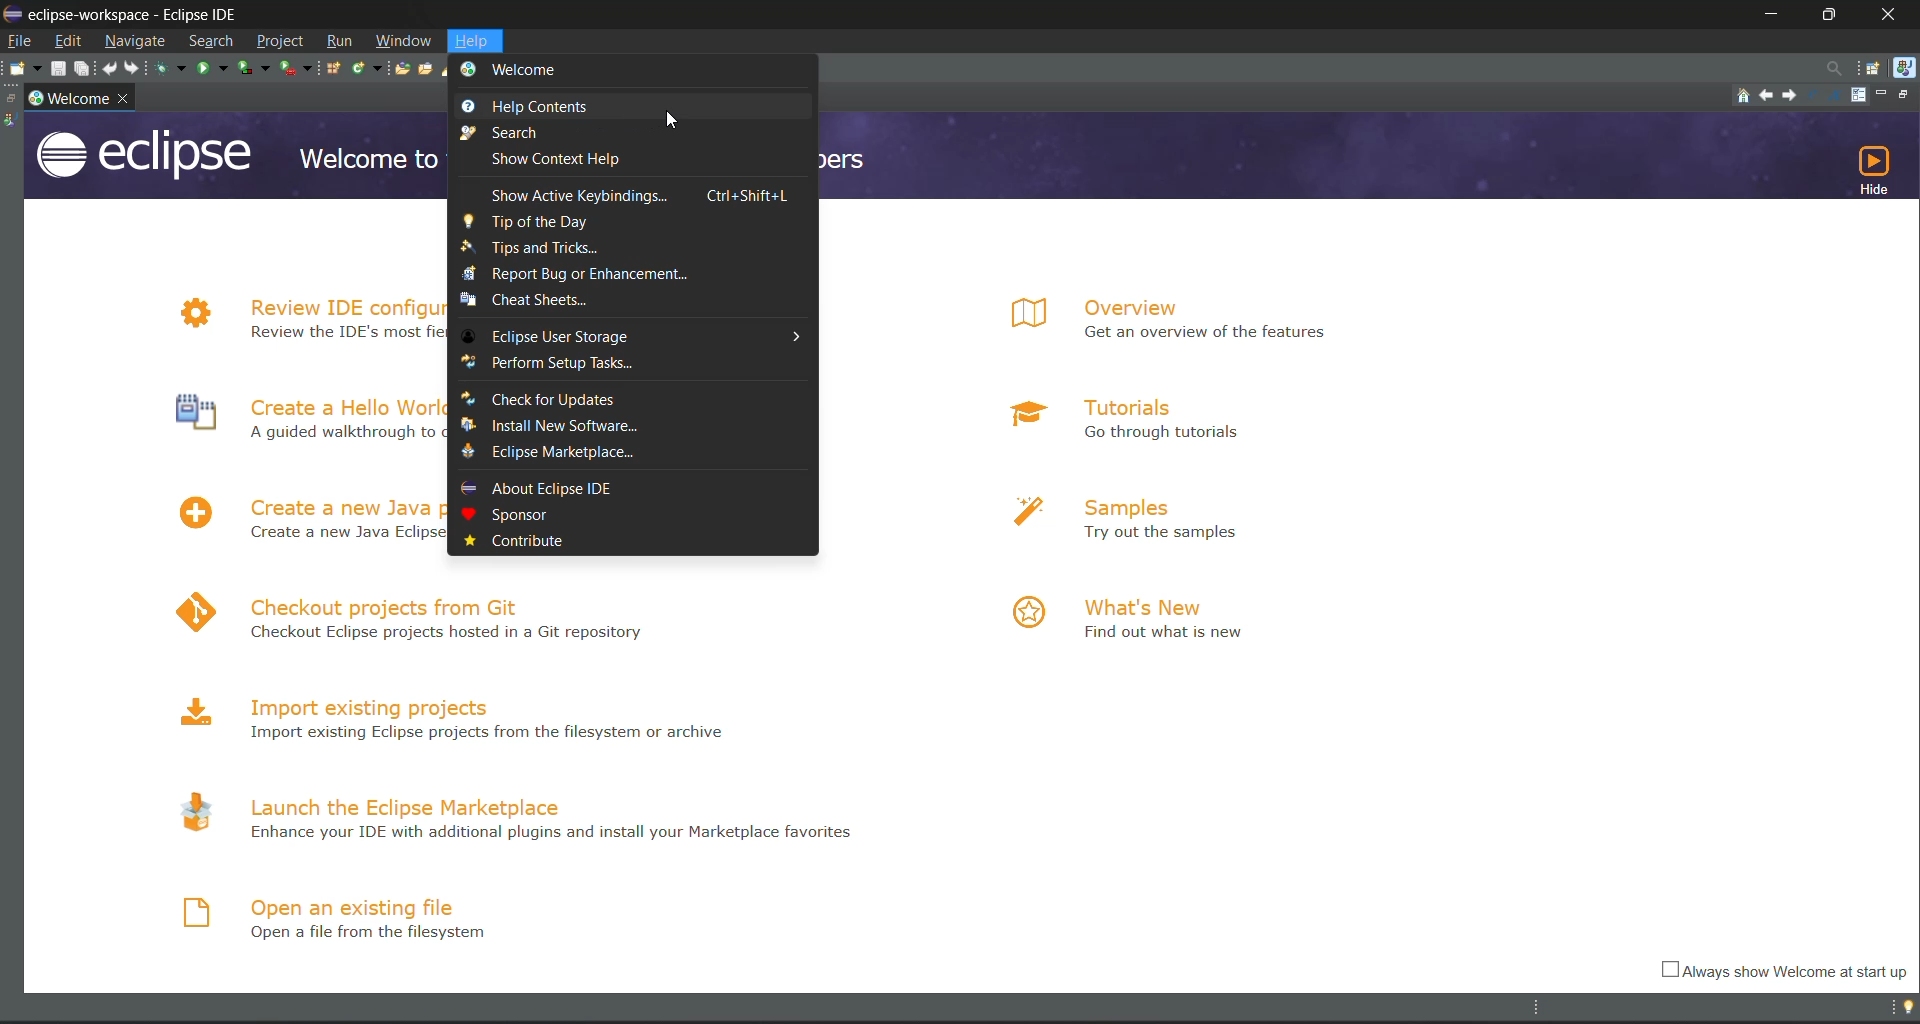  I want to click on customize page, so click(1863, 94).